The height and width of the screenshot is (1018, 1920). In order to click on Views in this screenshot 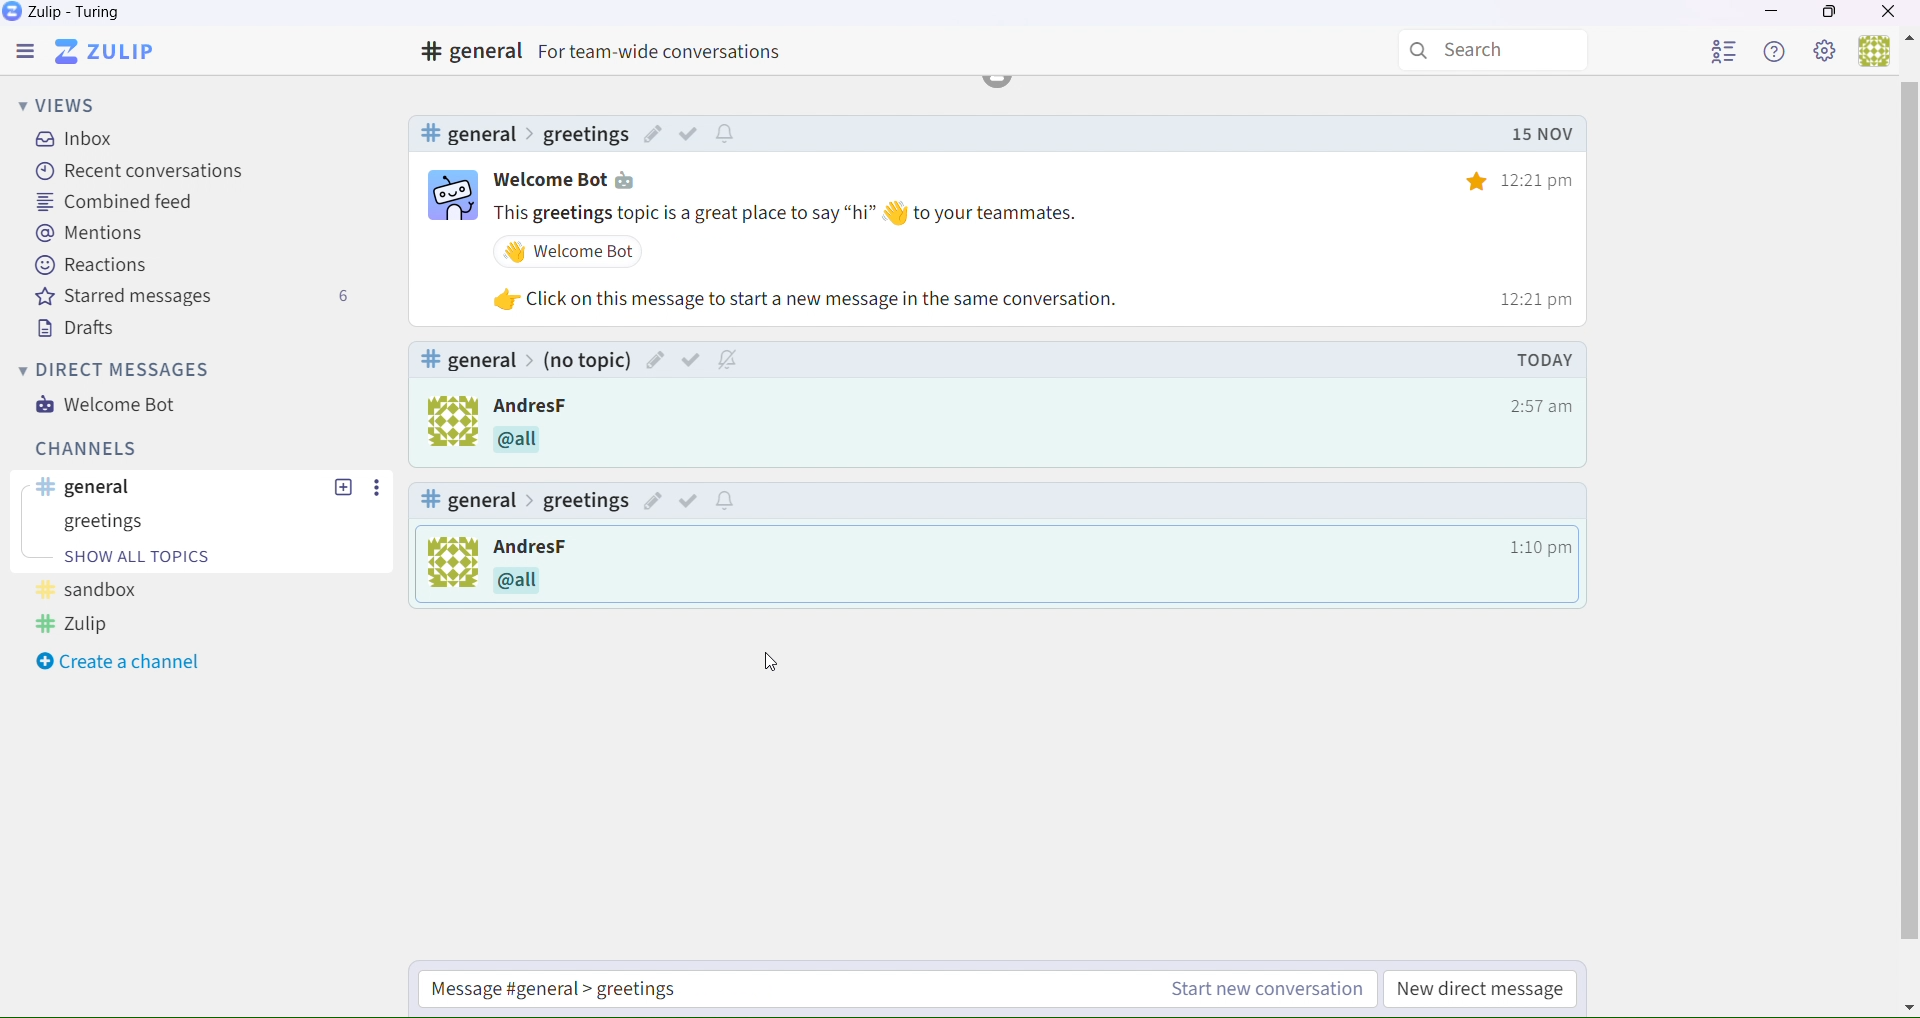, I will do `click(61, 103)`.